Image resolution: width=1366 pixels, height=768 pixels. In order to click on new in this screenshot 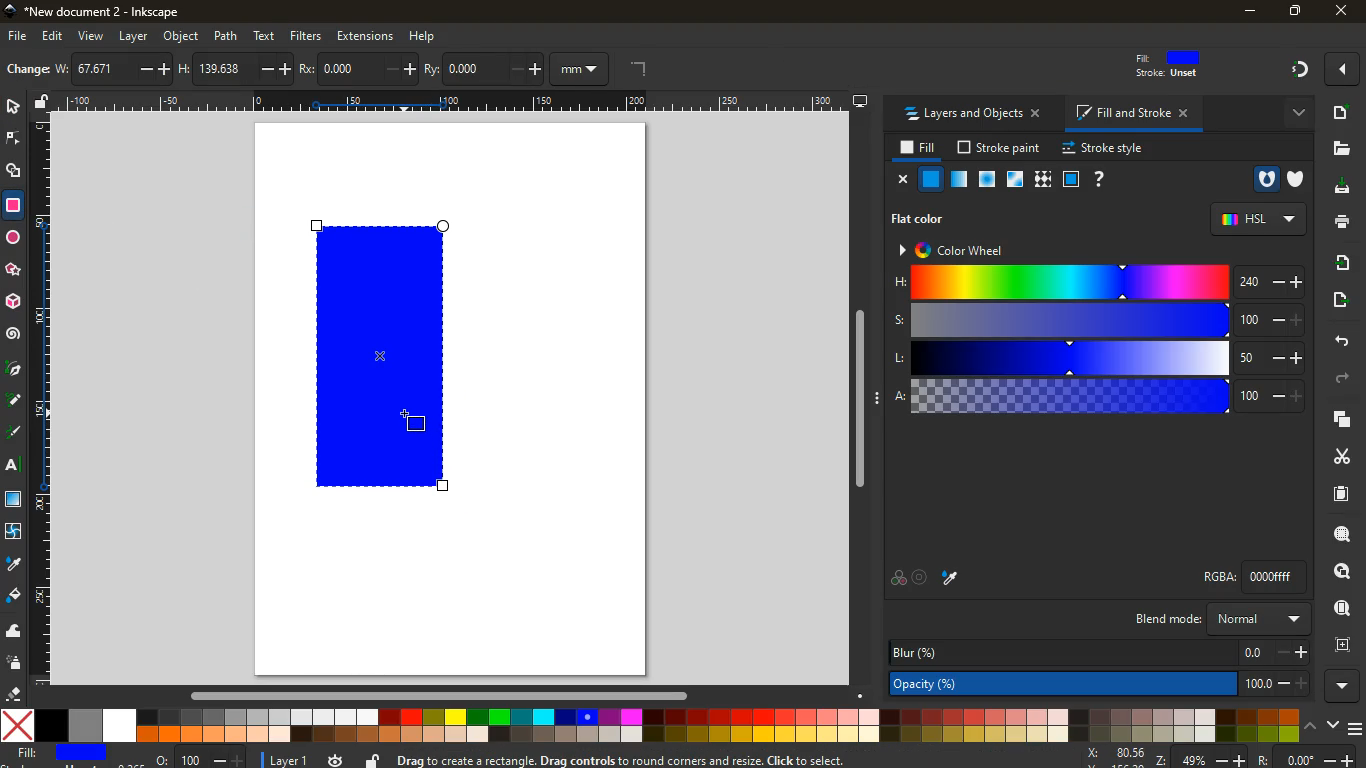, I will do `click(26, 71)`.